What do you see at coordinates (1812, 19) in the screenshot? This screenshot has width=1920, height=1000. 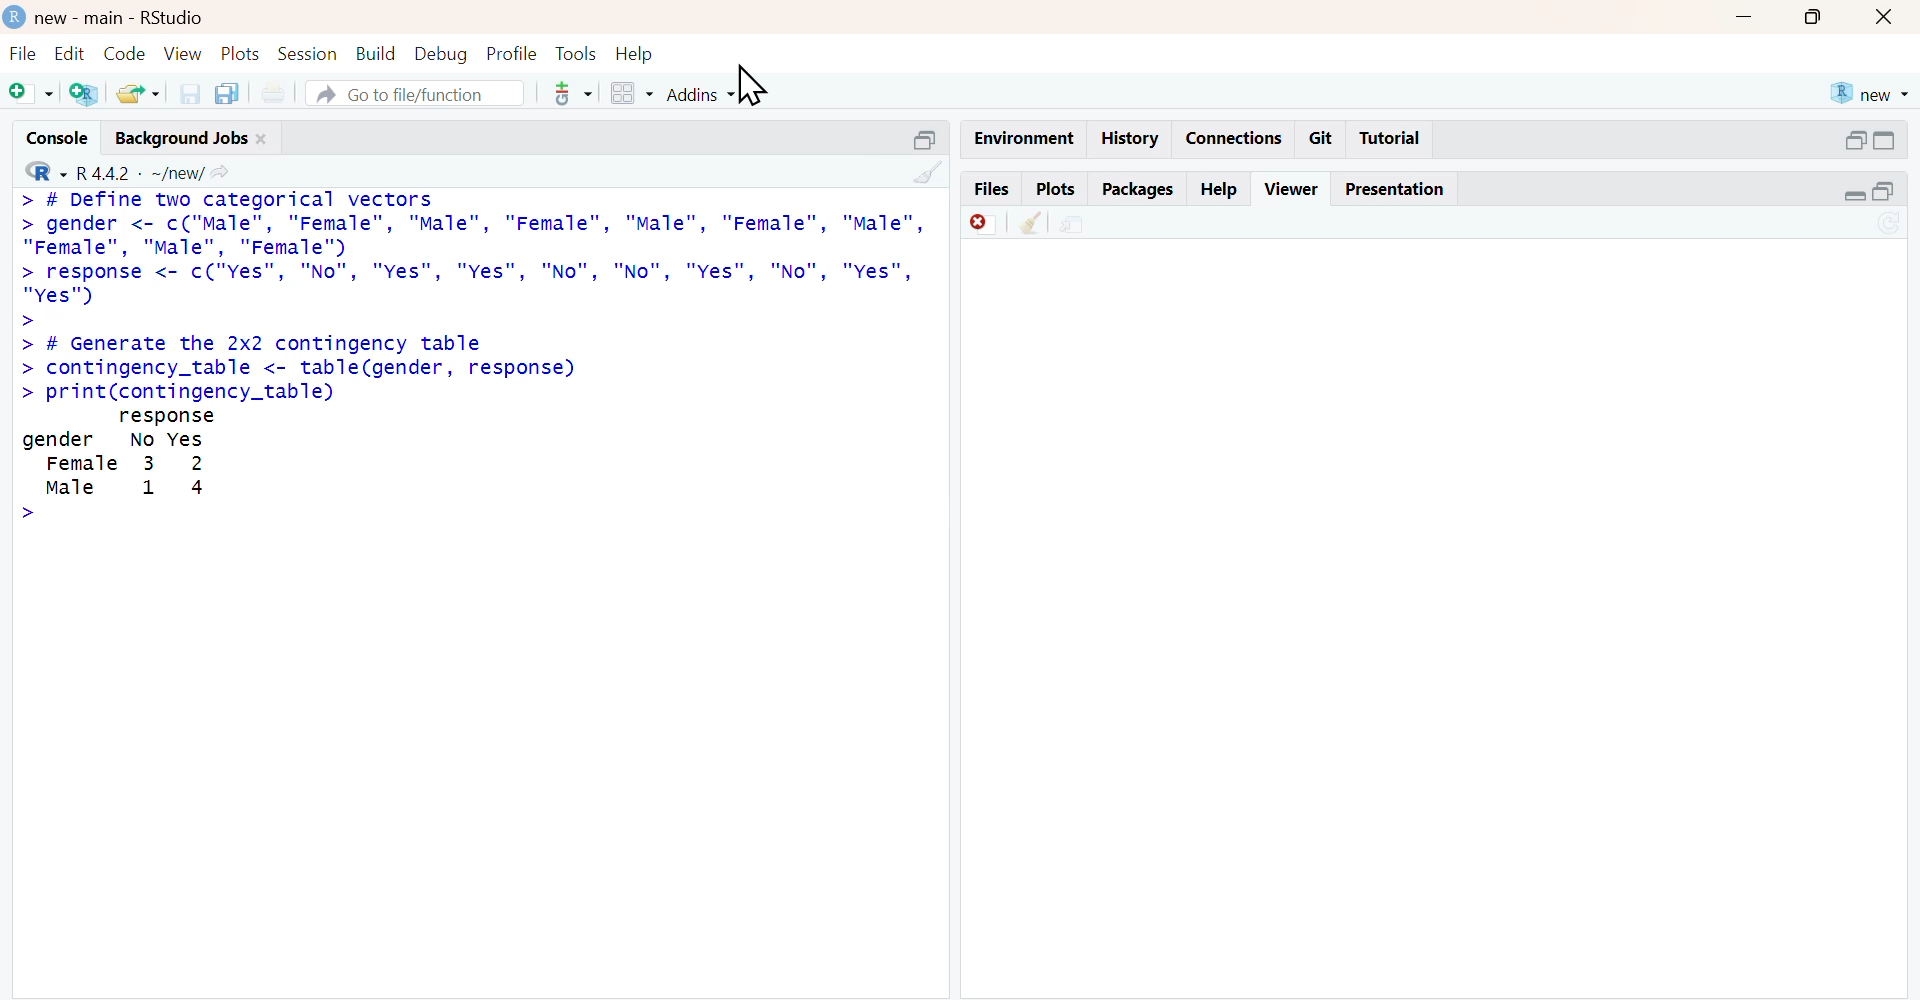 I see `maximise` at bounding box center [1812, 19].